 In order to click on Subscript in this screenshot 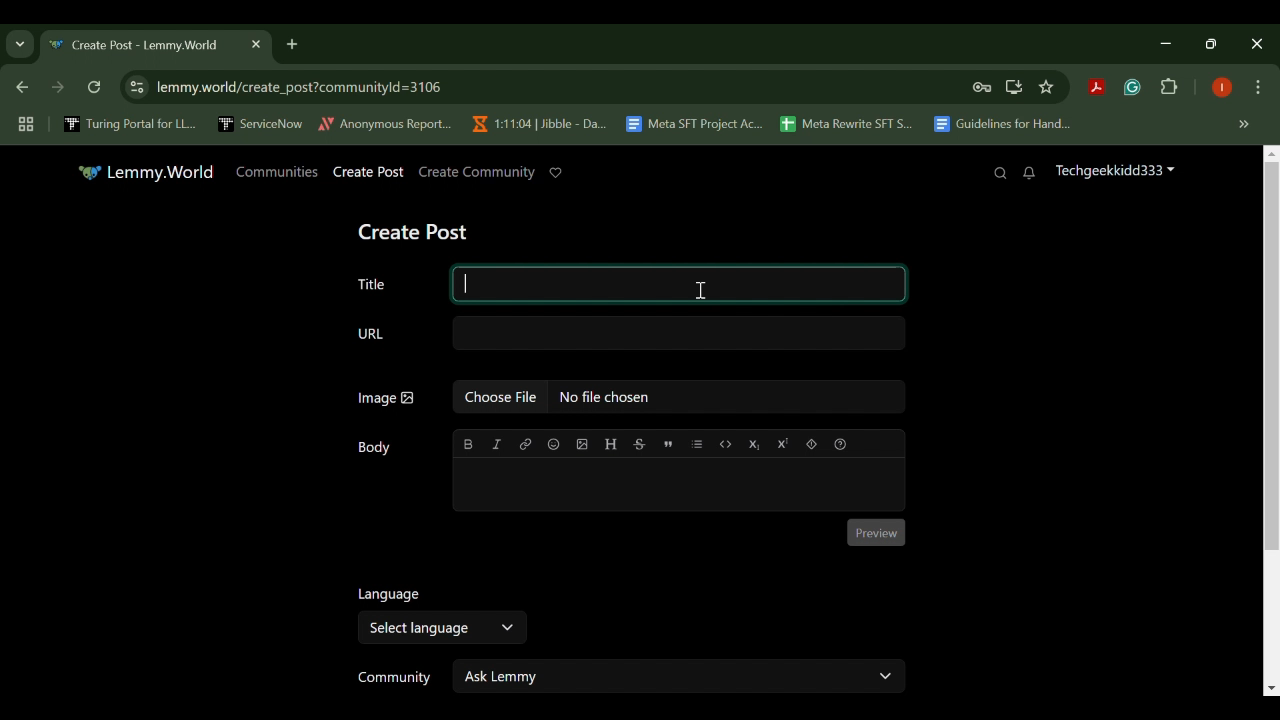, I will do `click(755, 443)`.